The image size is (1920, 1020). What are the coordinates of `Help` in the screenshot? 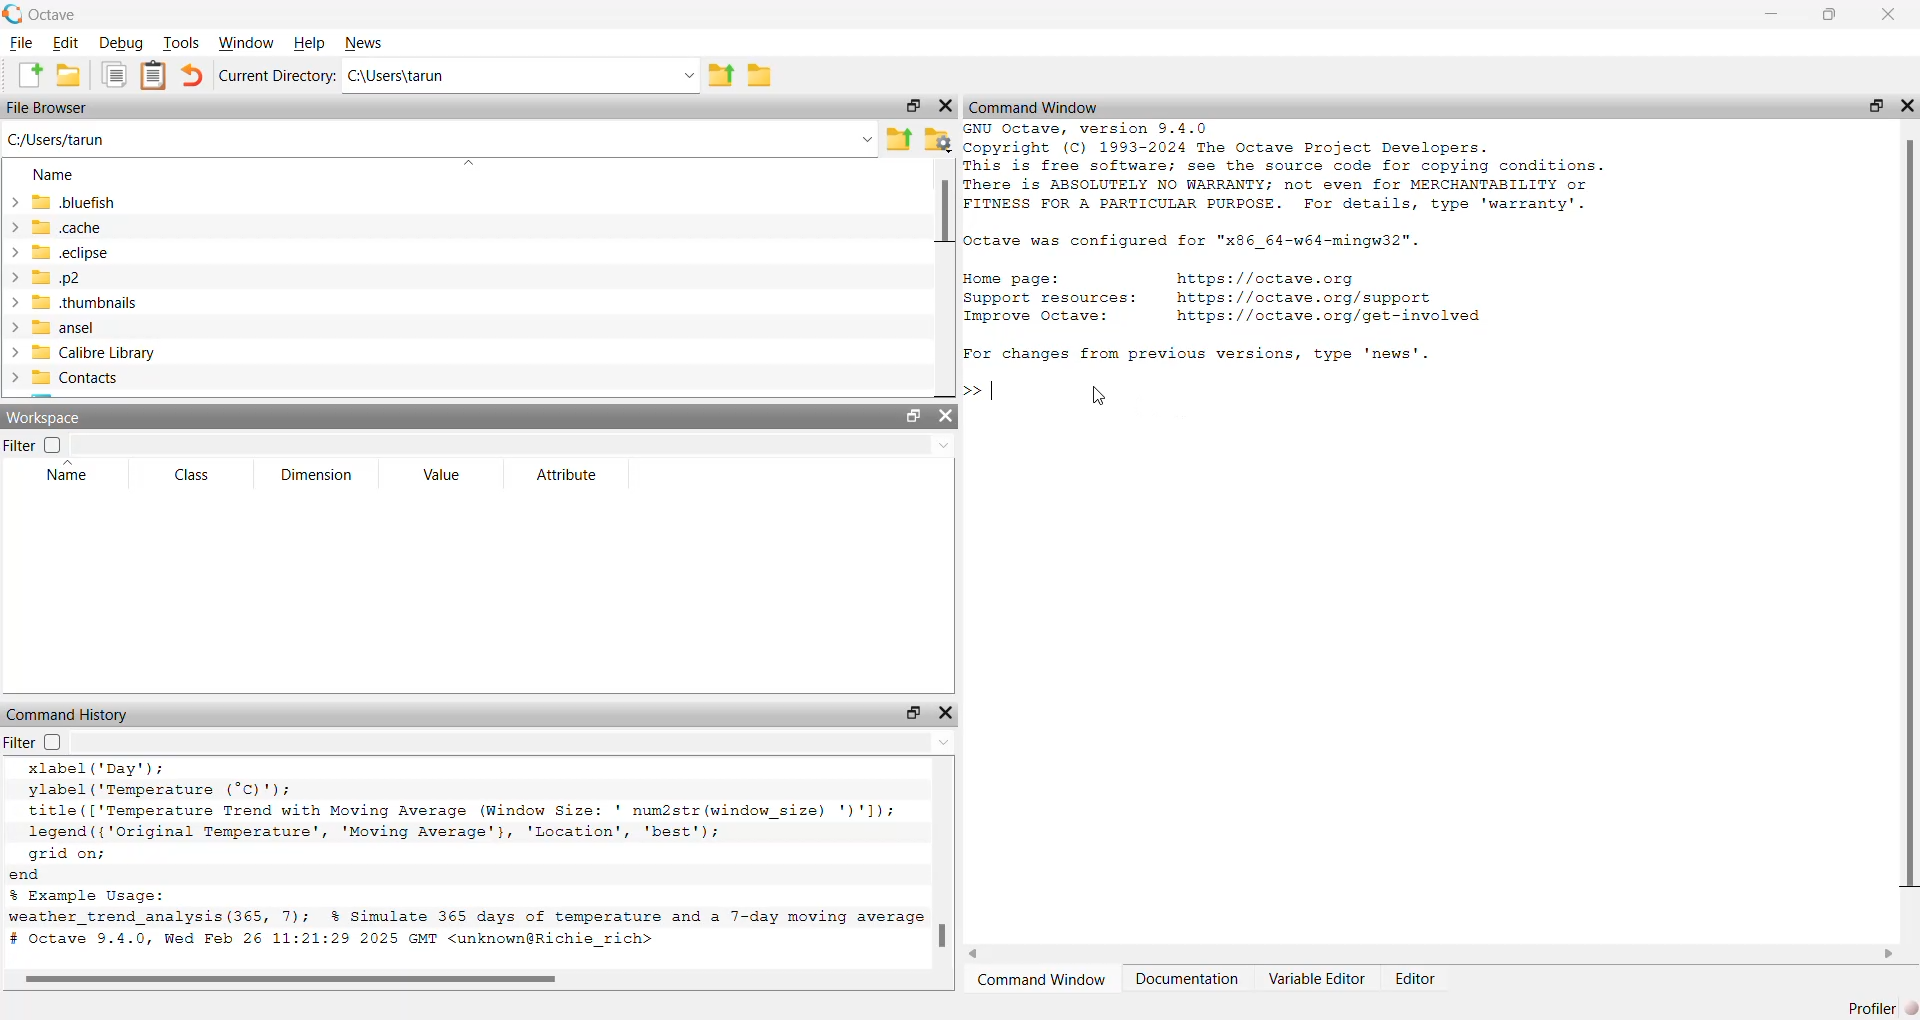 It's located at (304, 42).